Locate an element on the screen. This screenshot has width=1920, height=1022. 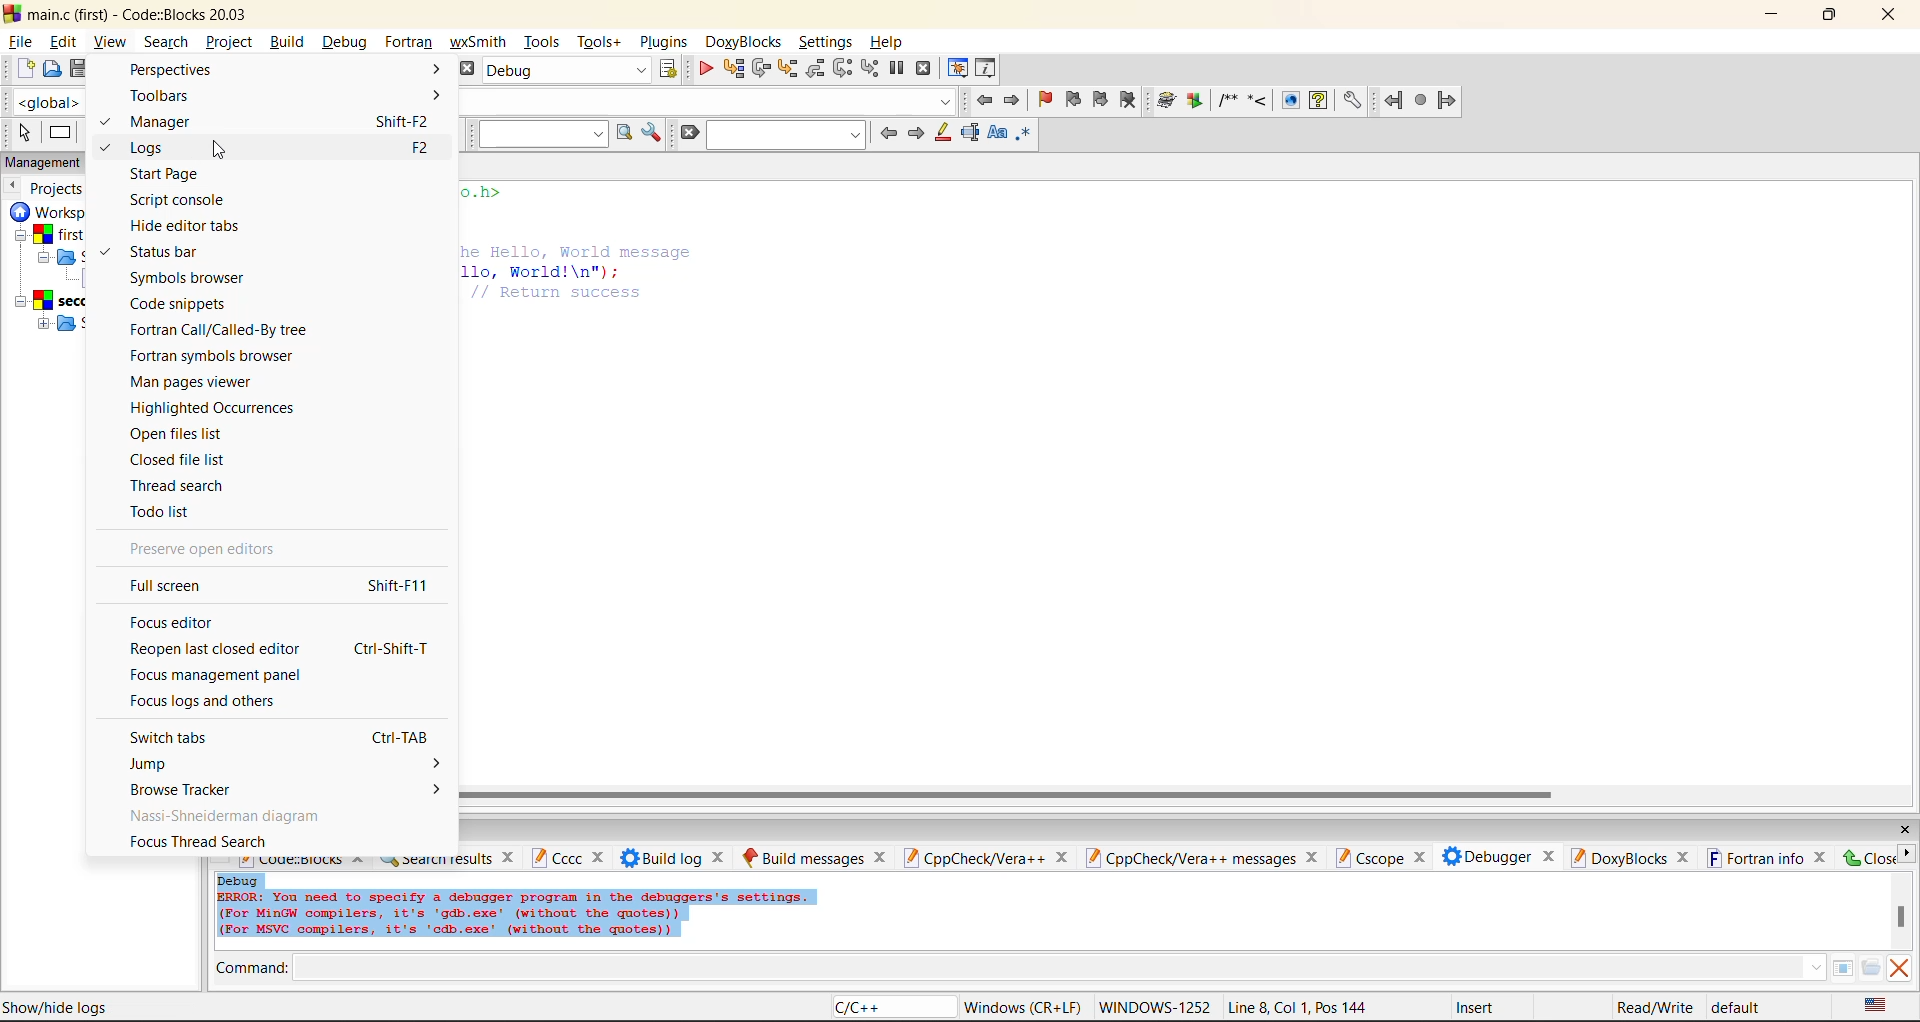
code completion compiler is located at coordinates (713, 104).